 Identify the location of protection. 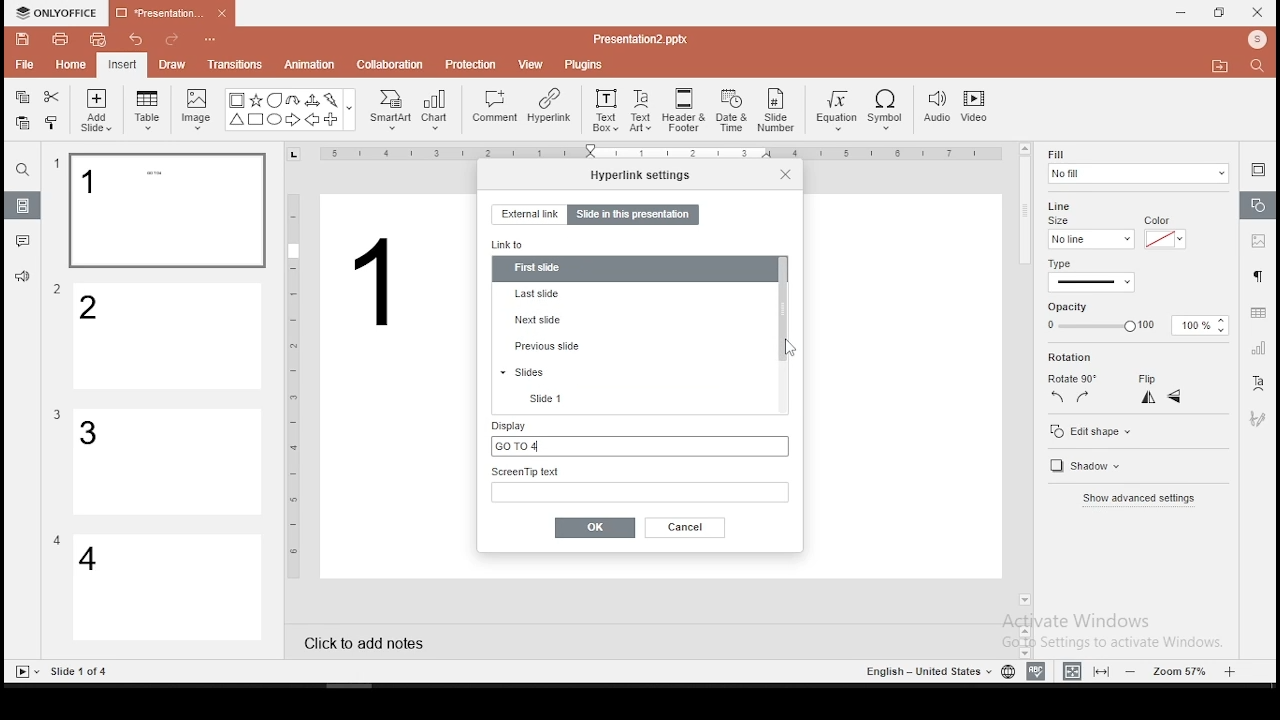
(471, 63).